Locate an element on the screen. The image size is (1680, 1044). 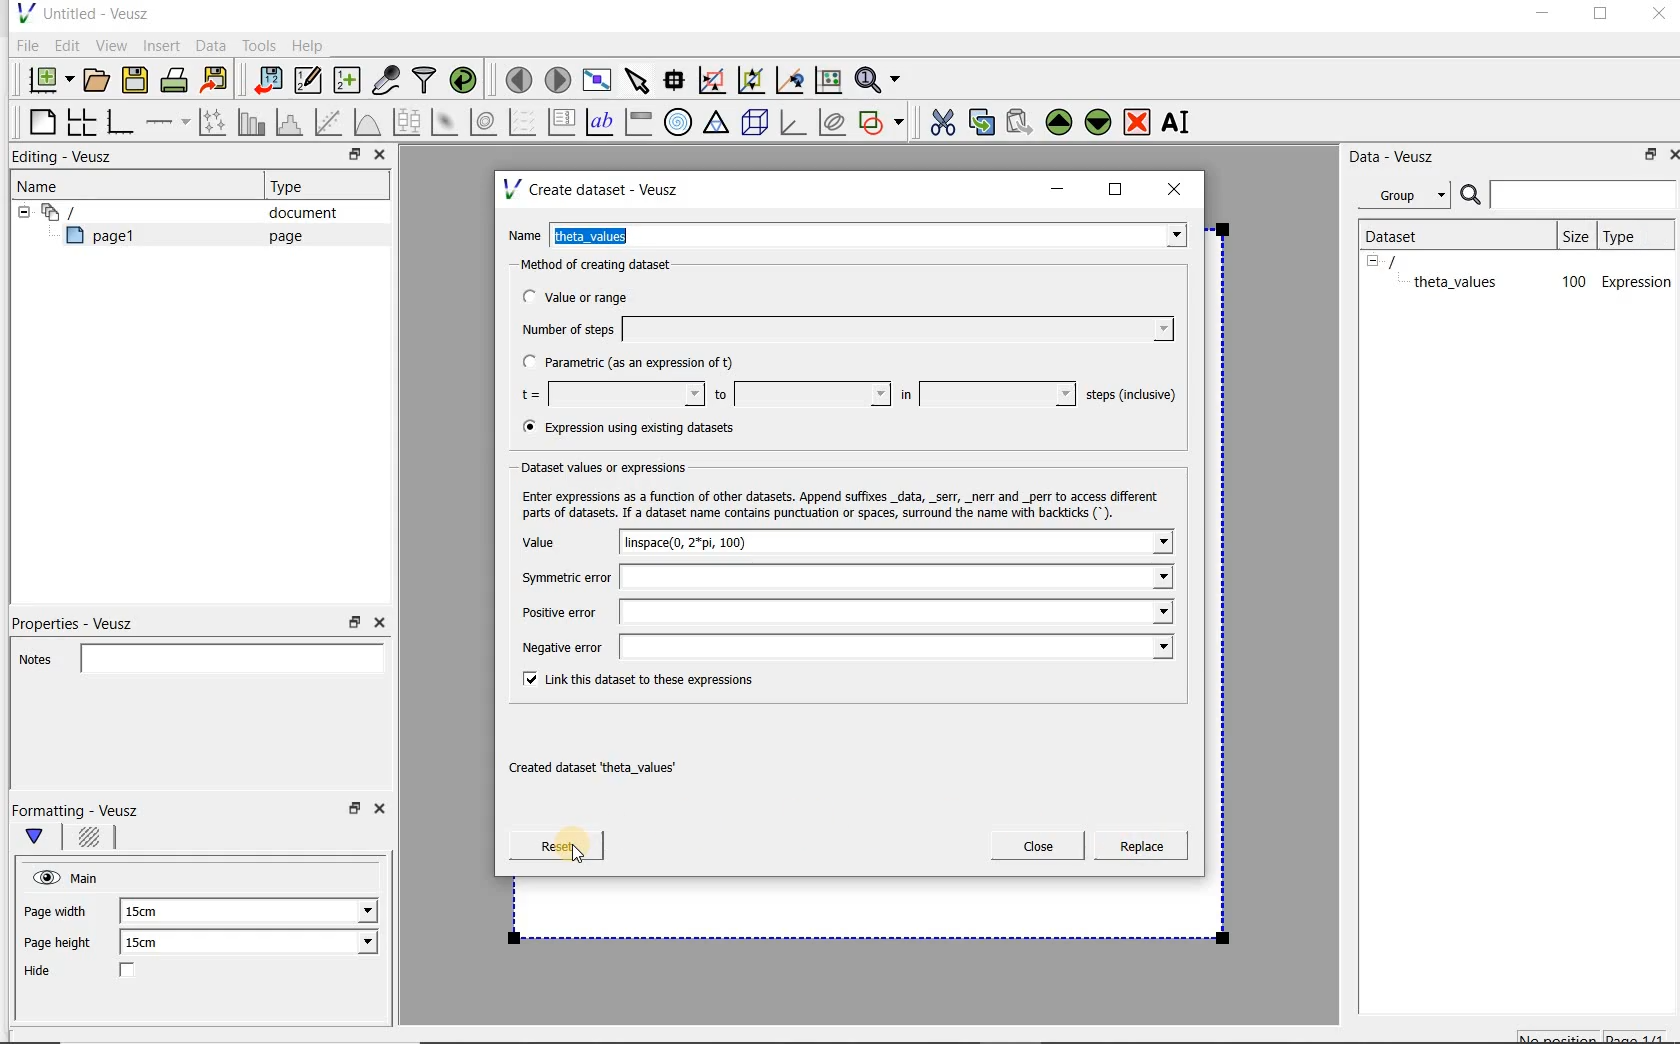
visible (click to hide, set Hide to true) is located at coordinates (43, 877).